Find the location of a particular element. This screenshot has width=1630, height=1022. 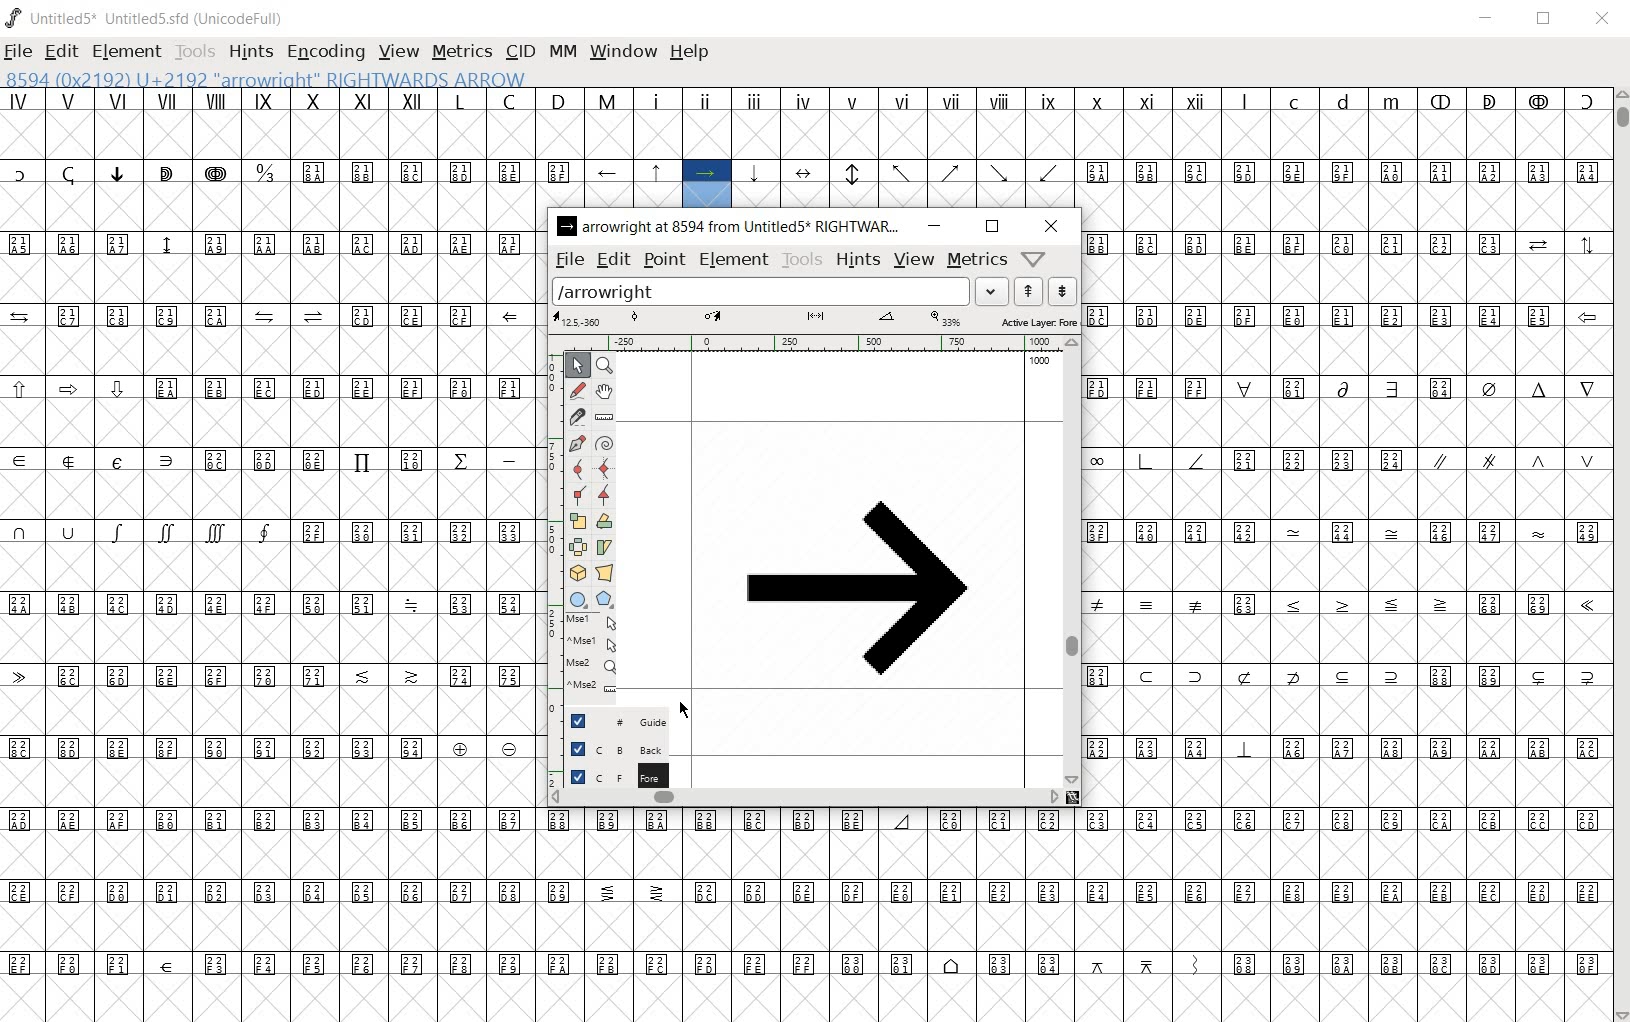

MM is located at coordinates (565, 53).